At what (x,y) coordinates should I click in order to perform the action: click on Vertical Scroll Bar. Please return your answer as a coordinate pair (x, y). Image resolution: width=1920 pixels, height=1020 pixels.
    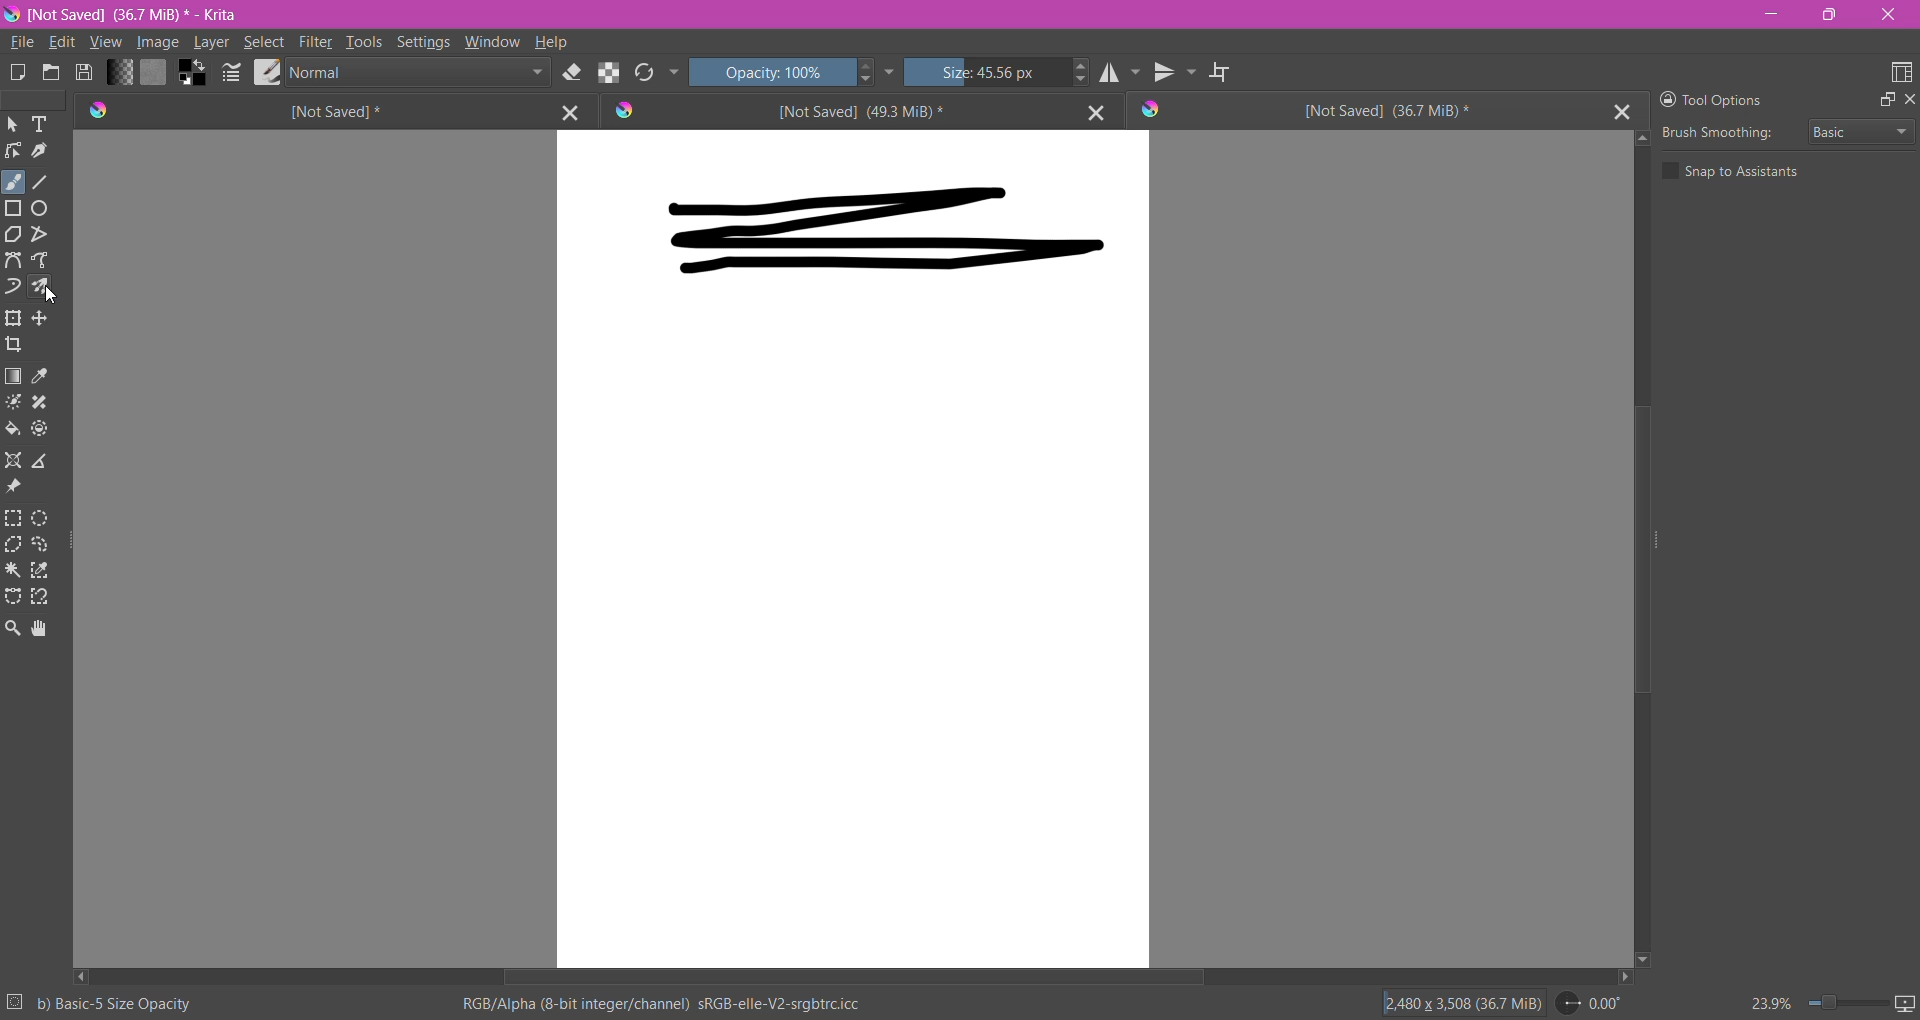
    Looking at the image, I should click on (1644, 549).